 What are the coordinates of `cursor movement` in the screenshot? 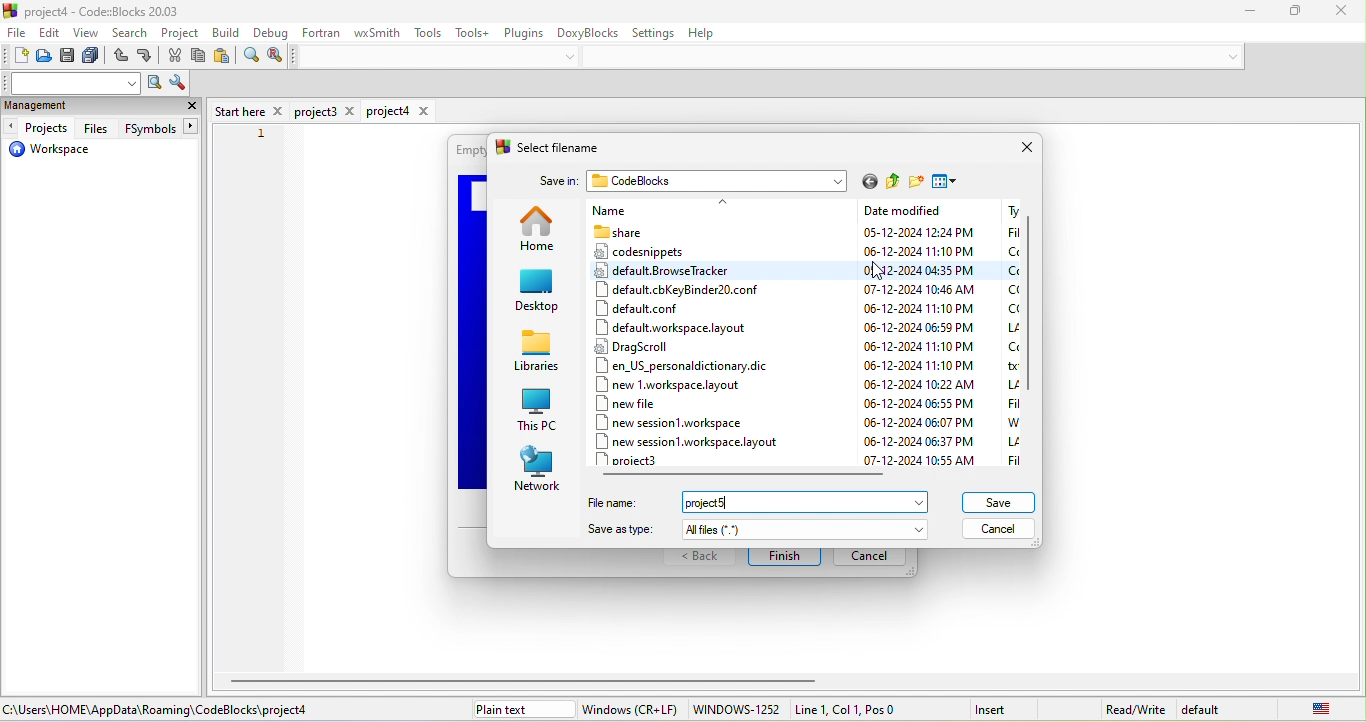 It's located at (889, 271).